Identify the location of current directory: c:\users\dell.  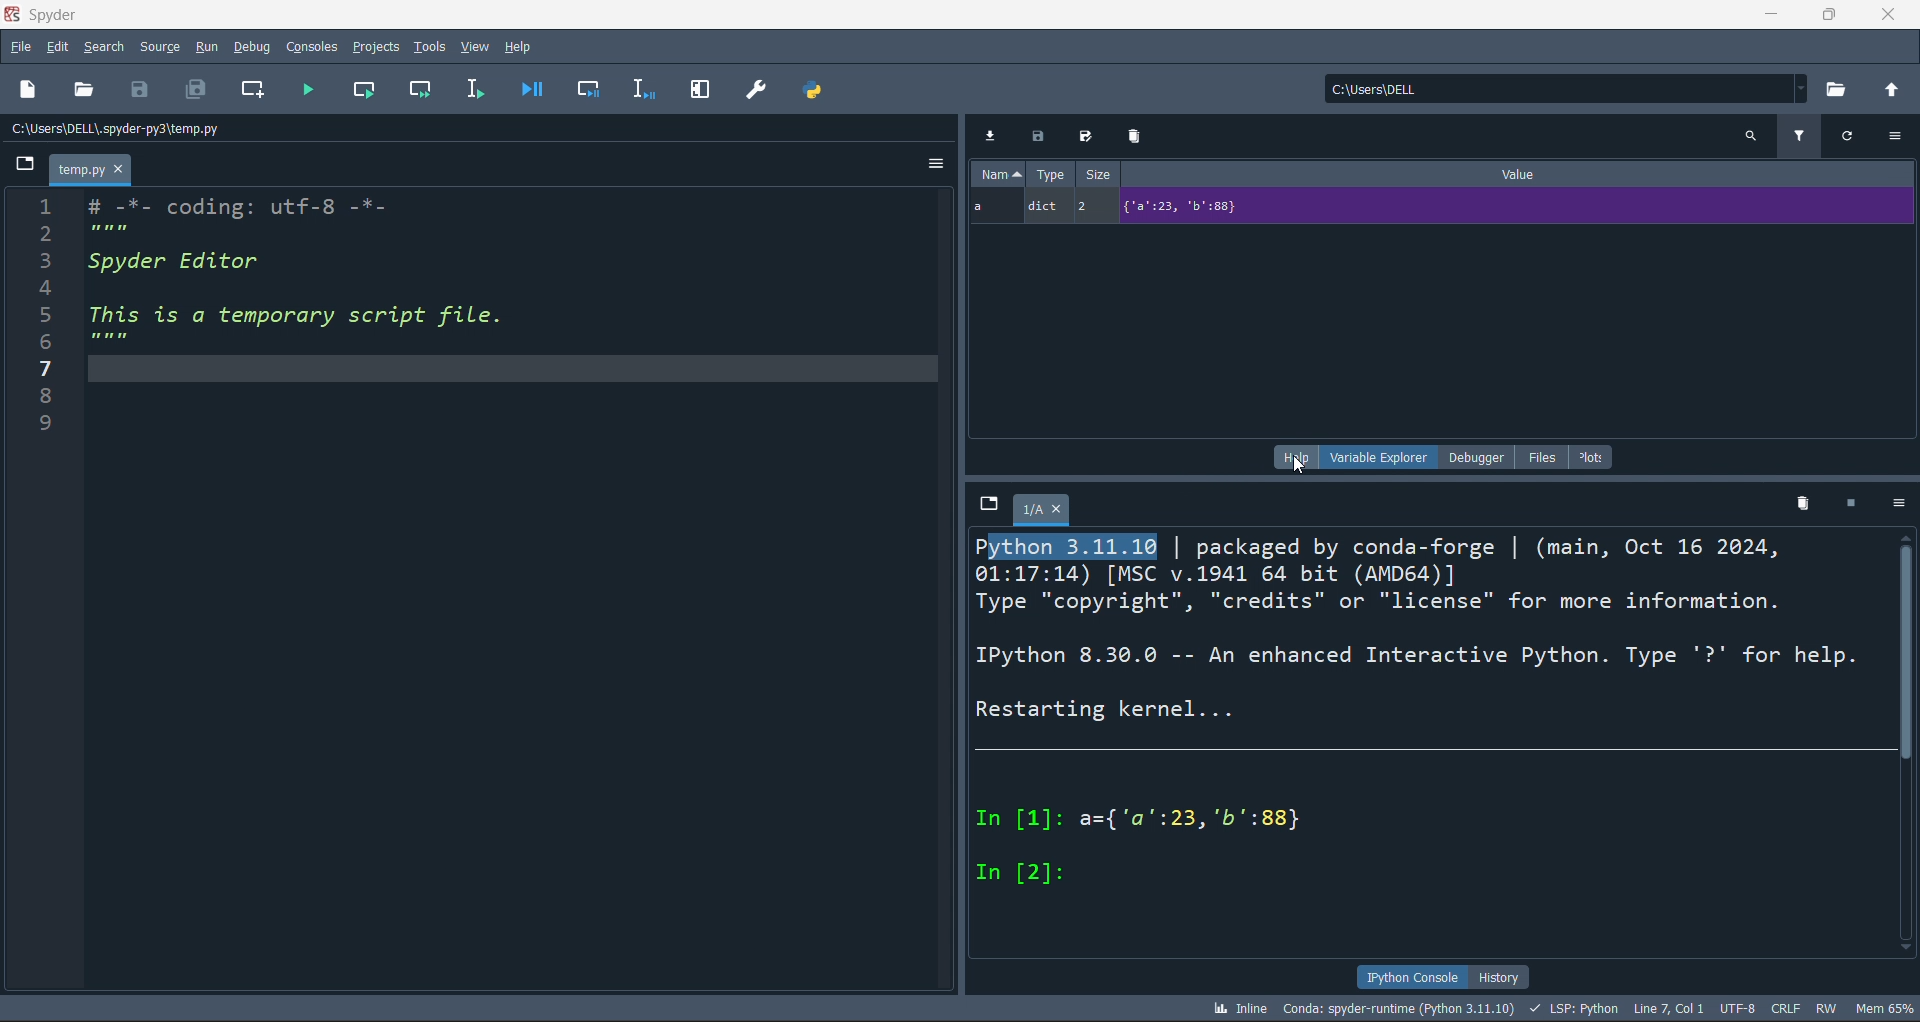
(1560, 89).